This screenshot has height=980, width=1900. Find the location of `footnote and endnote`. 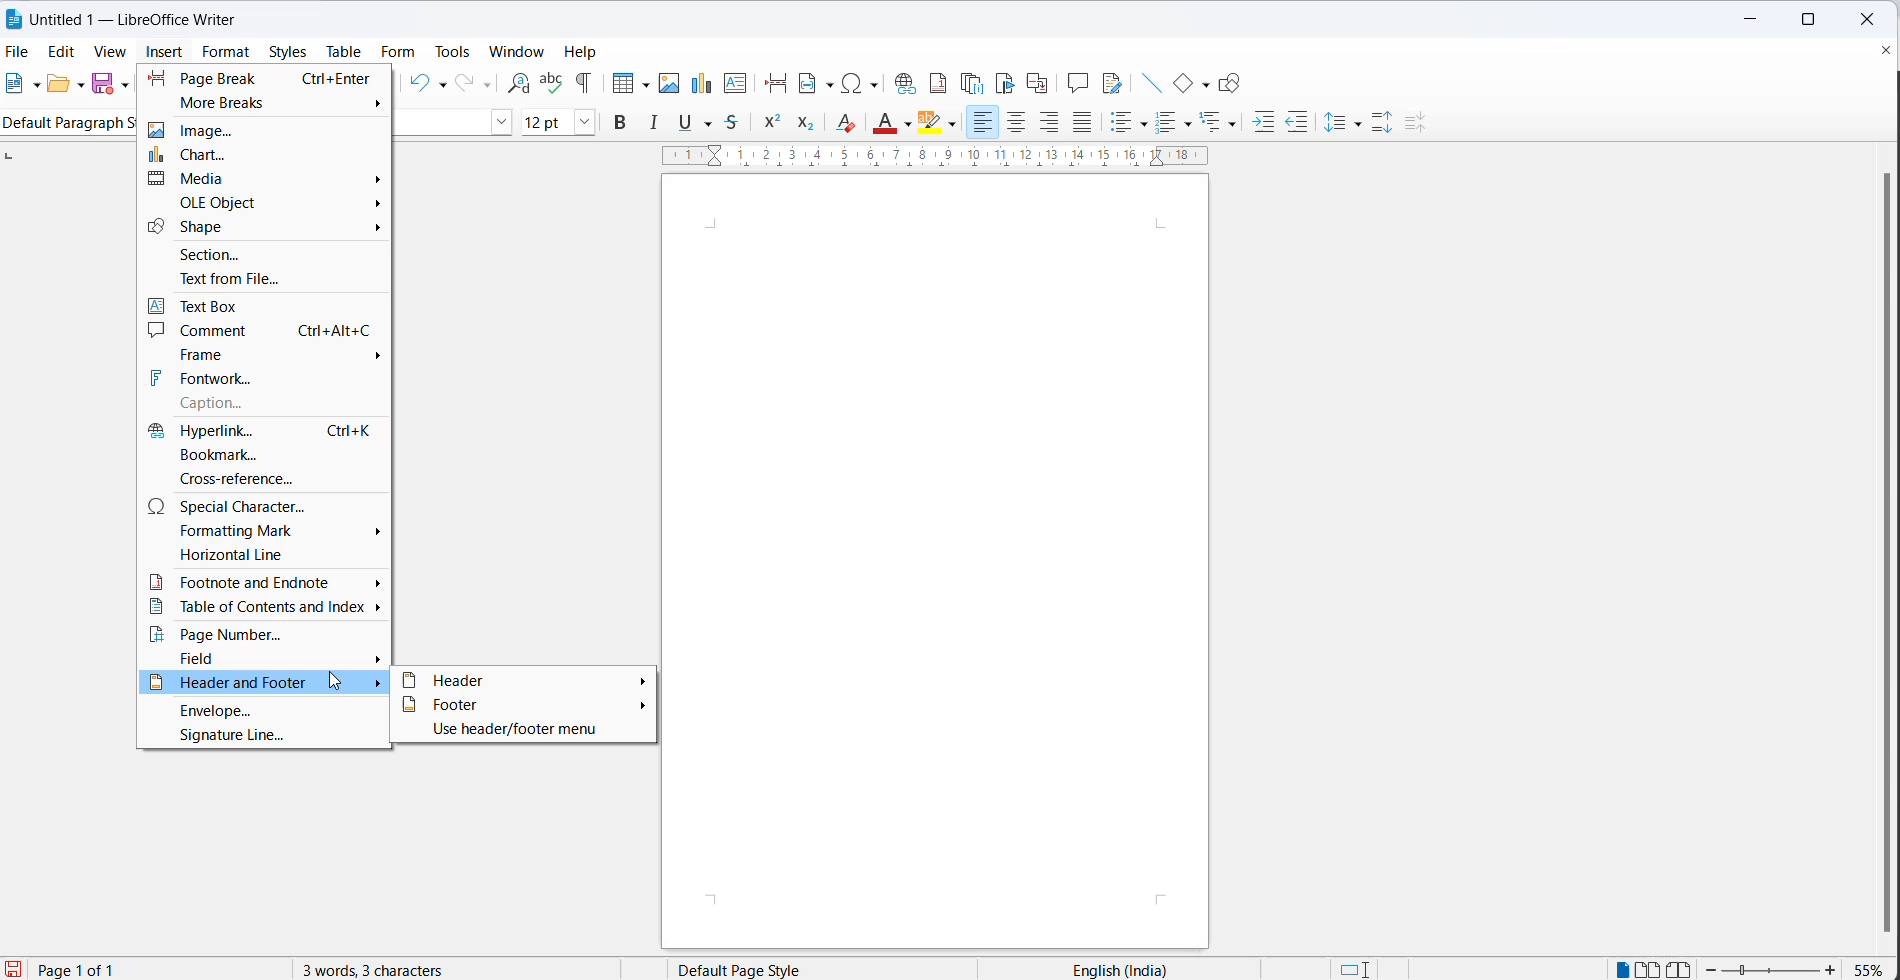

footnote and endnote is located at coordinates (268, 583).